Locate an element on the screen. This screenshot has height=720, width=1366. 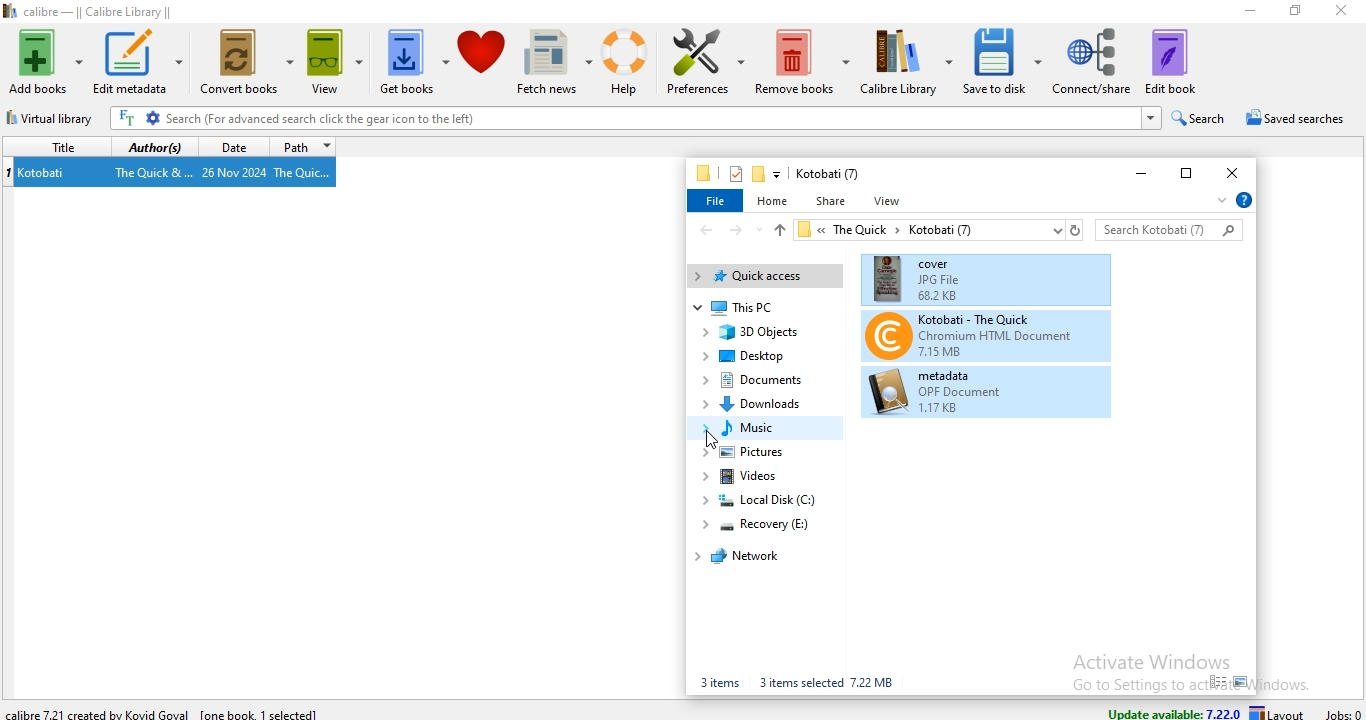
add books is located at coordinates (45, 62).